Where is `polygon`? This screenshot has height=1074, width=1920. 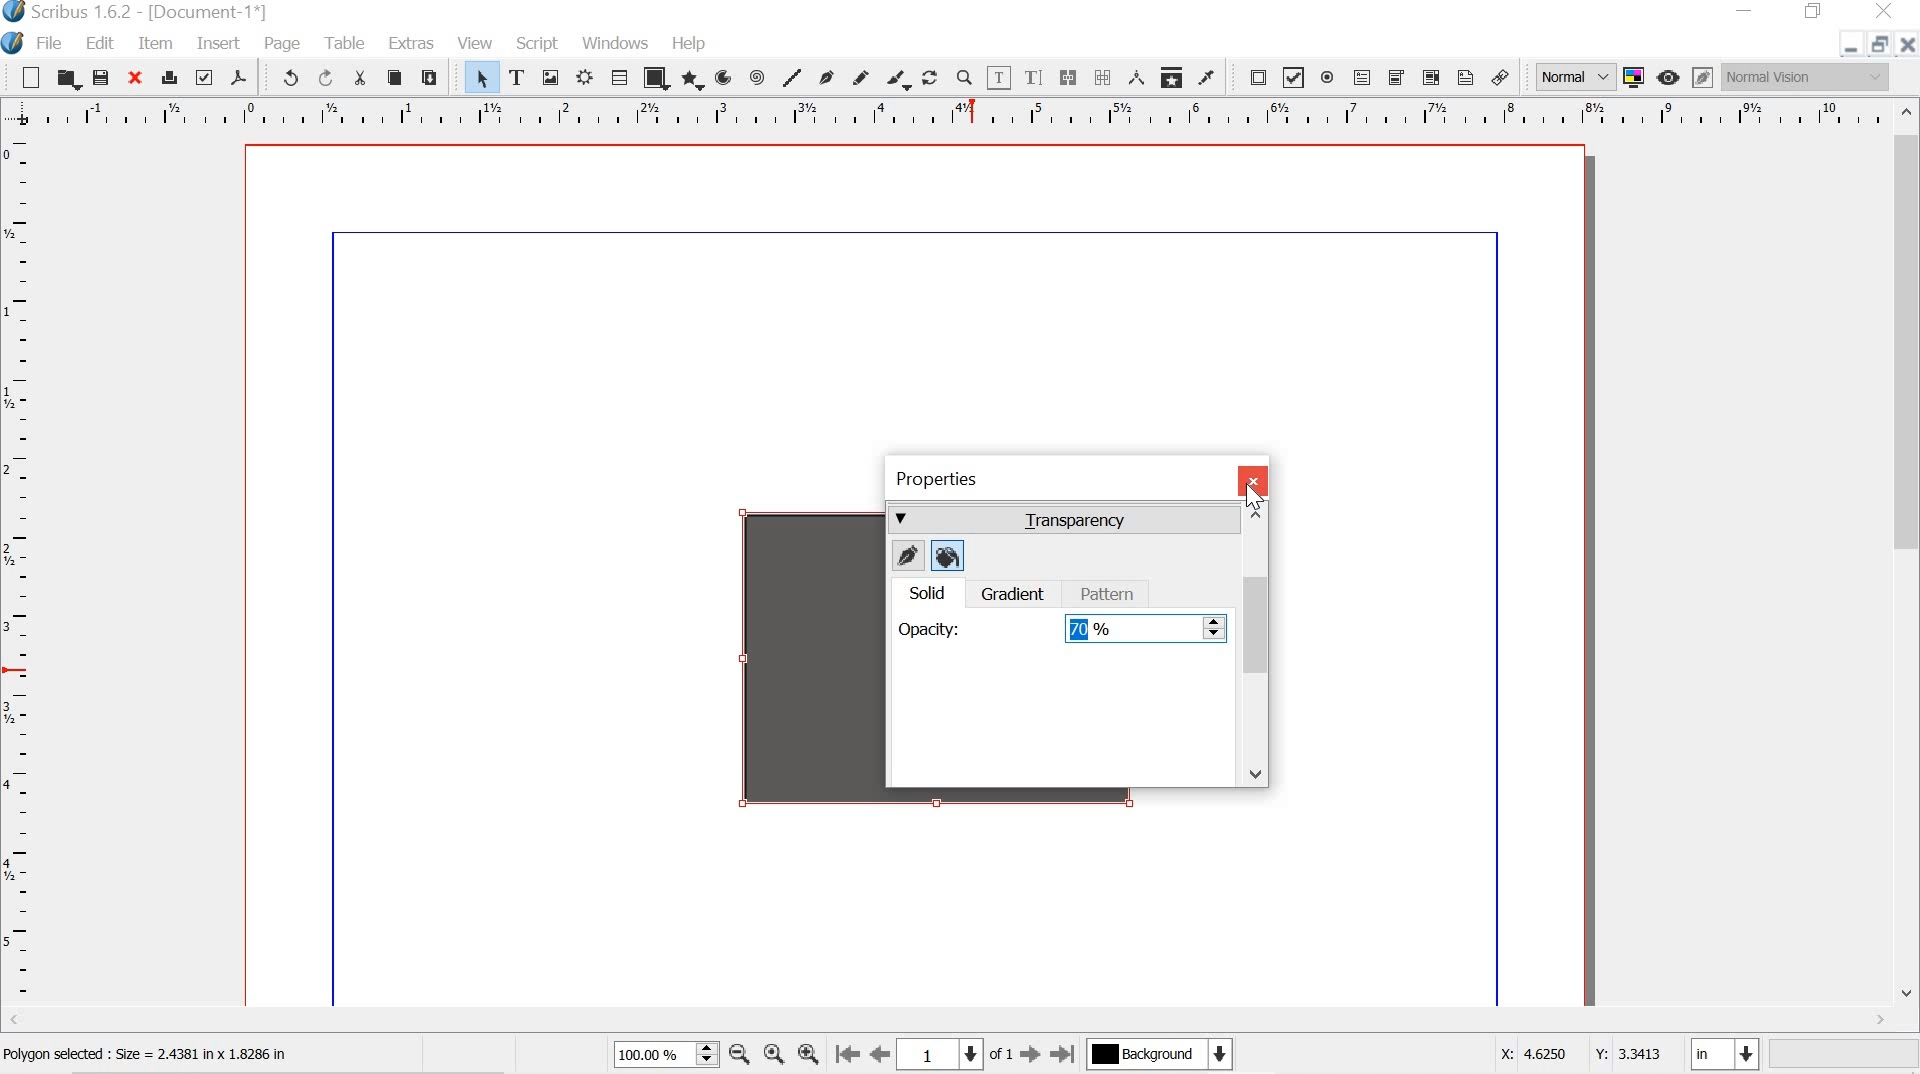
polygon is located at coordinates (692, 82).